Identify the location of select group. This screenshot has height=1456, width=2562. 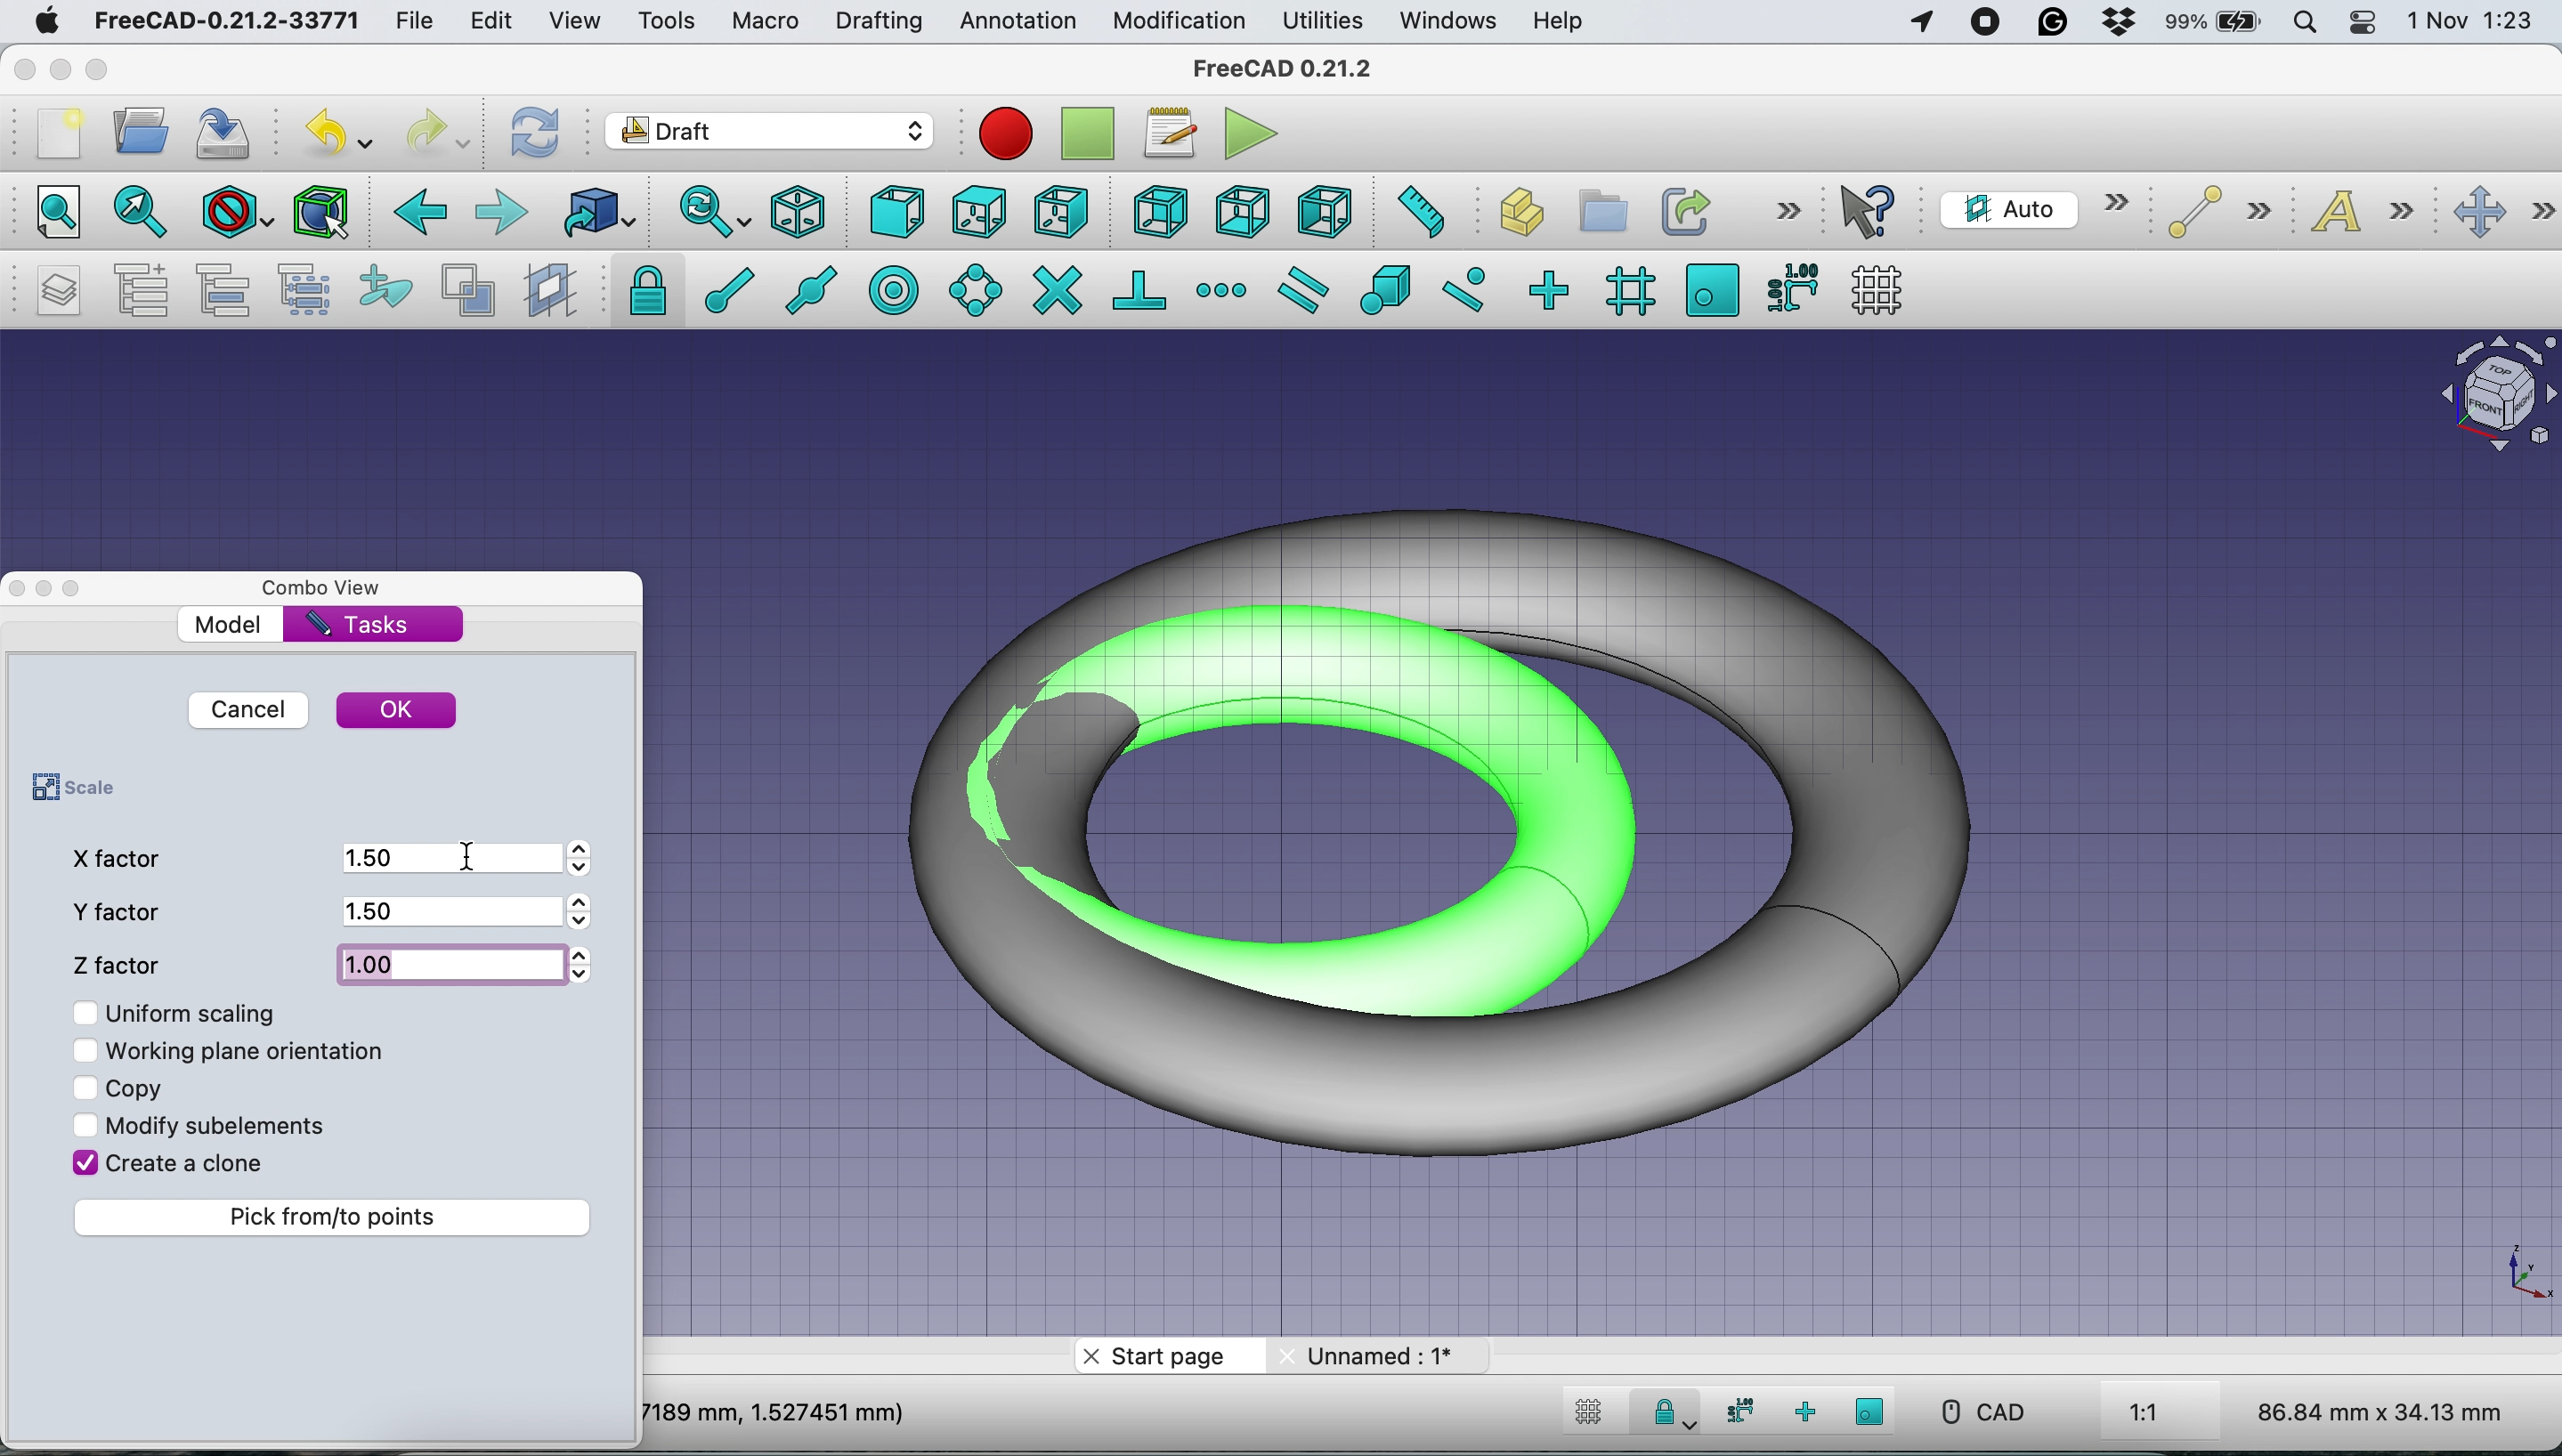
(311, 290).